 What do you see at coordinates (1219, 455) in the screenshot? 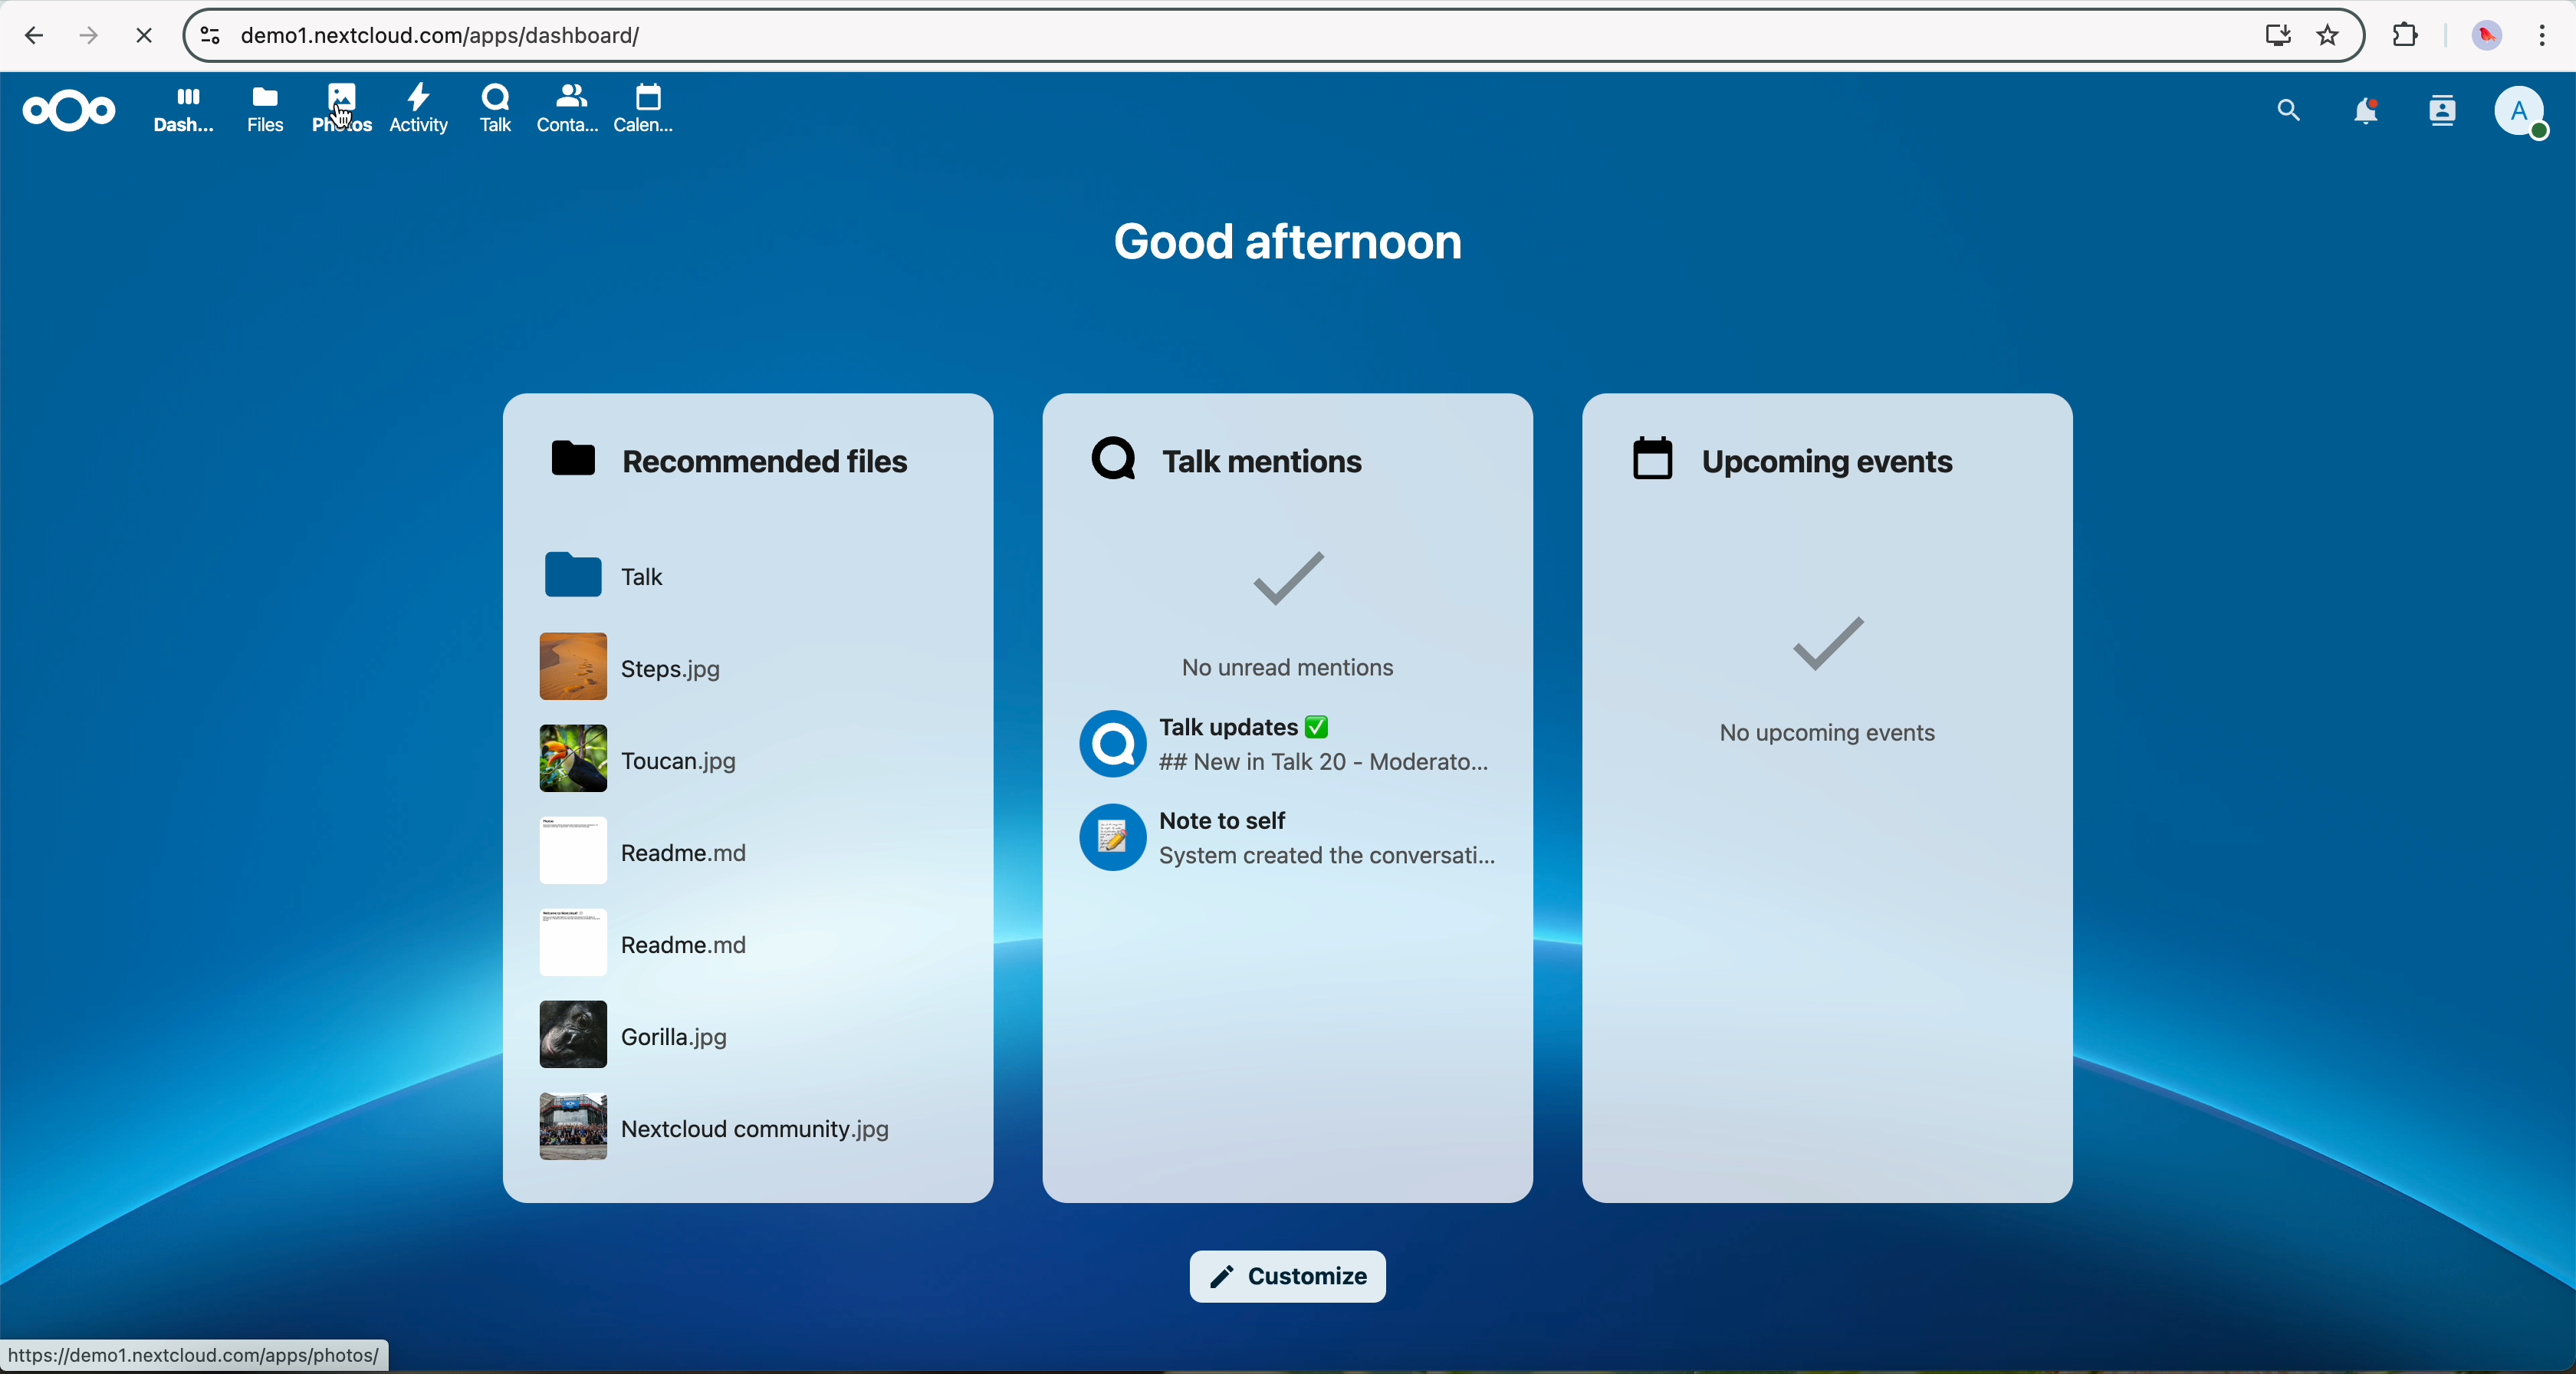
I see `Talk mentions` at bounding box center [1219, 455].